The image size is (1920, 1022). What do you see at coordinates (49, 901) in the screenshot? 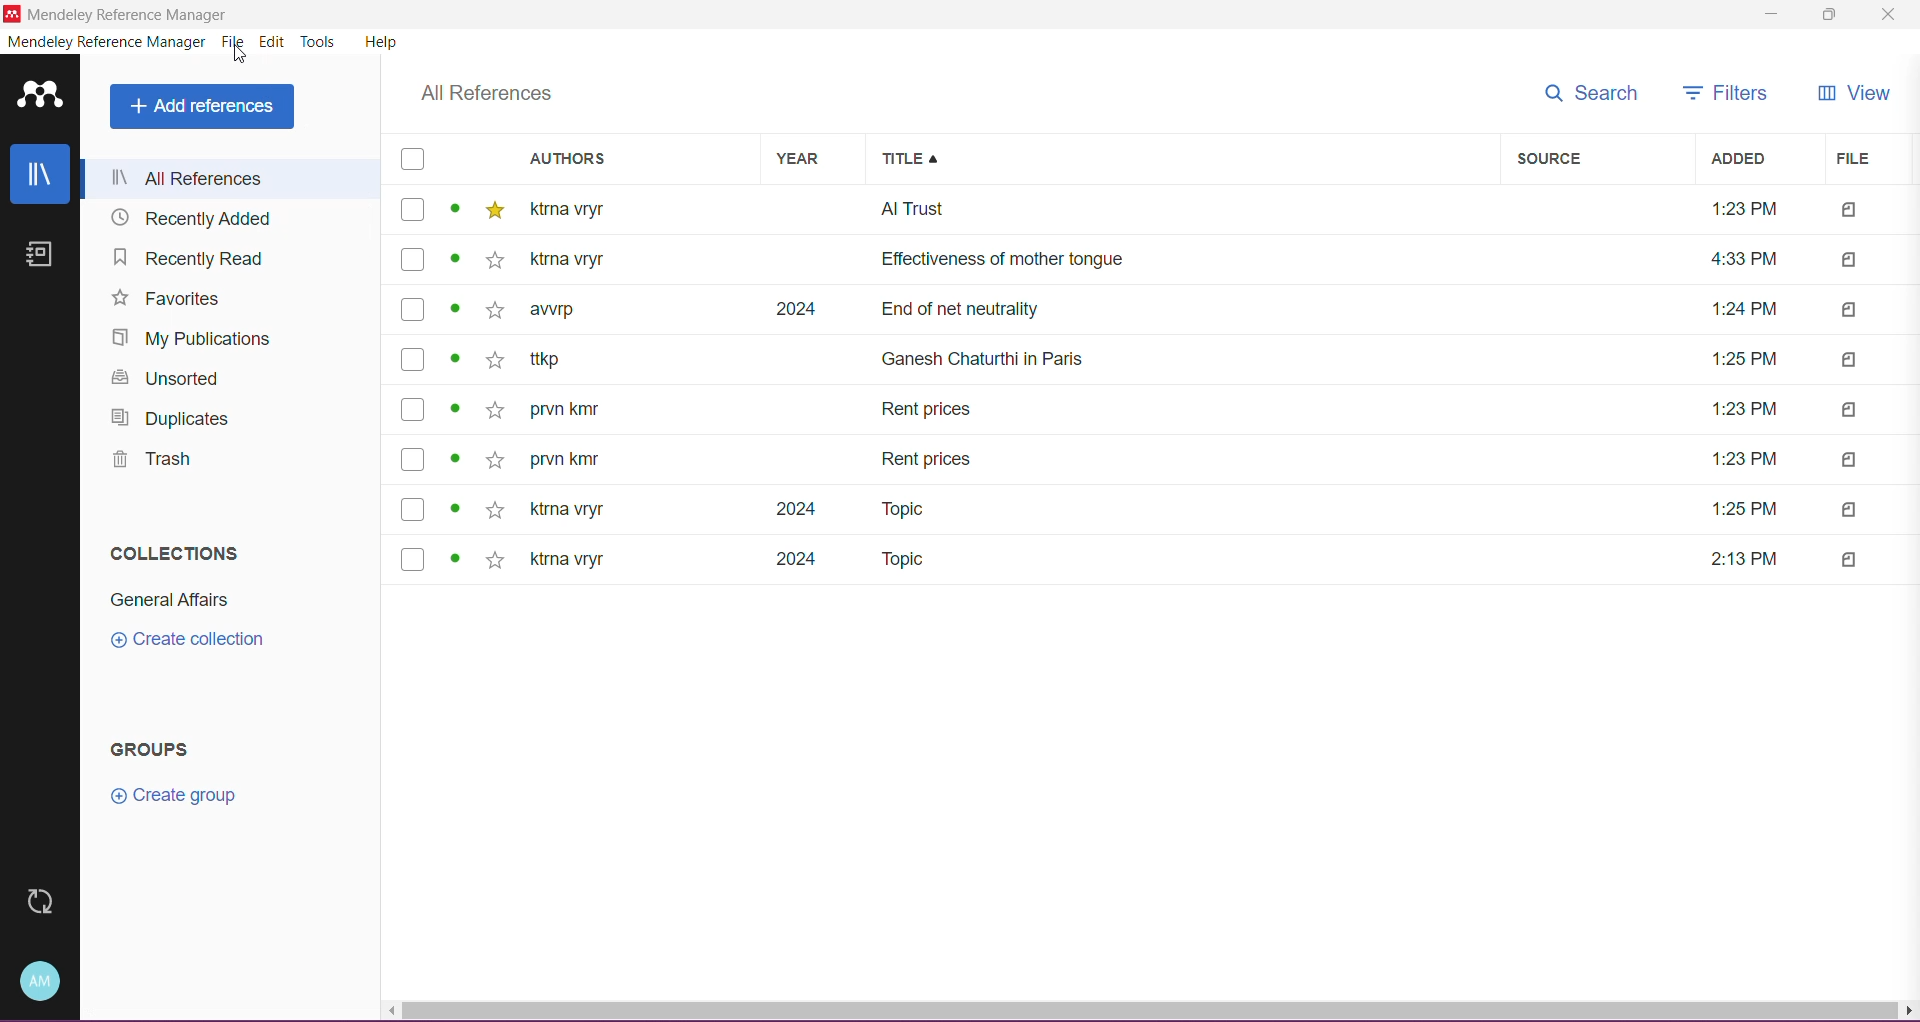
I see `Last Sync` at bounding box center [49, 901].